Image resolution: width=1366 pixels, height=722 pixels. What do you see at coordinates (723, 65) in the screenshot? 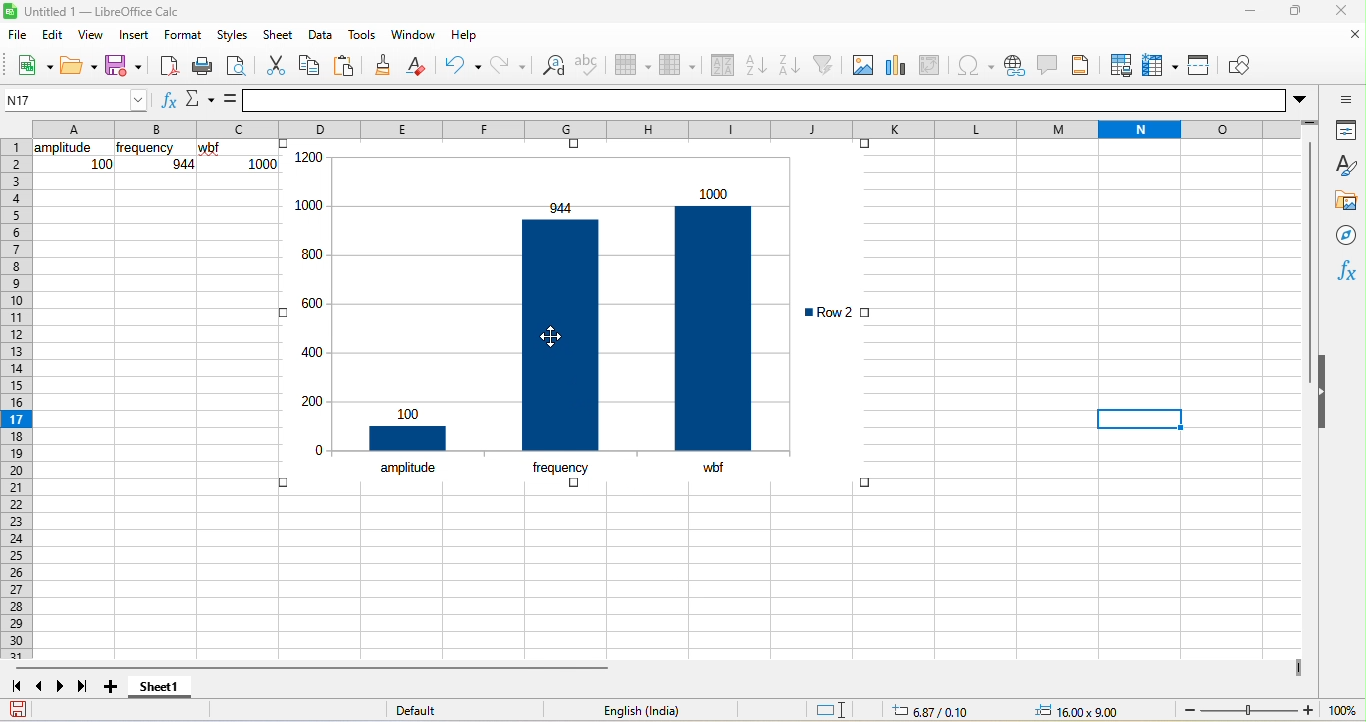
I see `sort` at bounding box center [723, 65].